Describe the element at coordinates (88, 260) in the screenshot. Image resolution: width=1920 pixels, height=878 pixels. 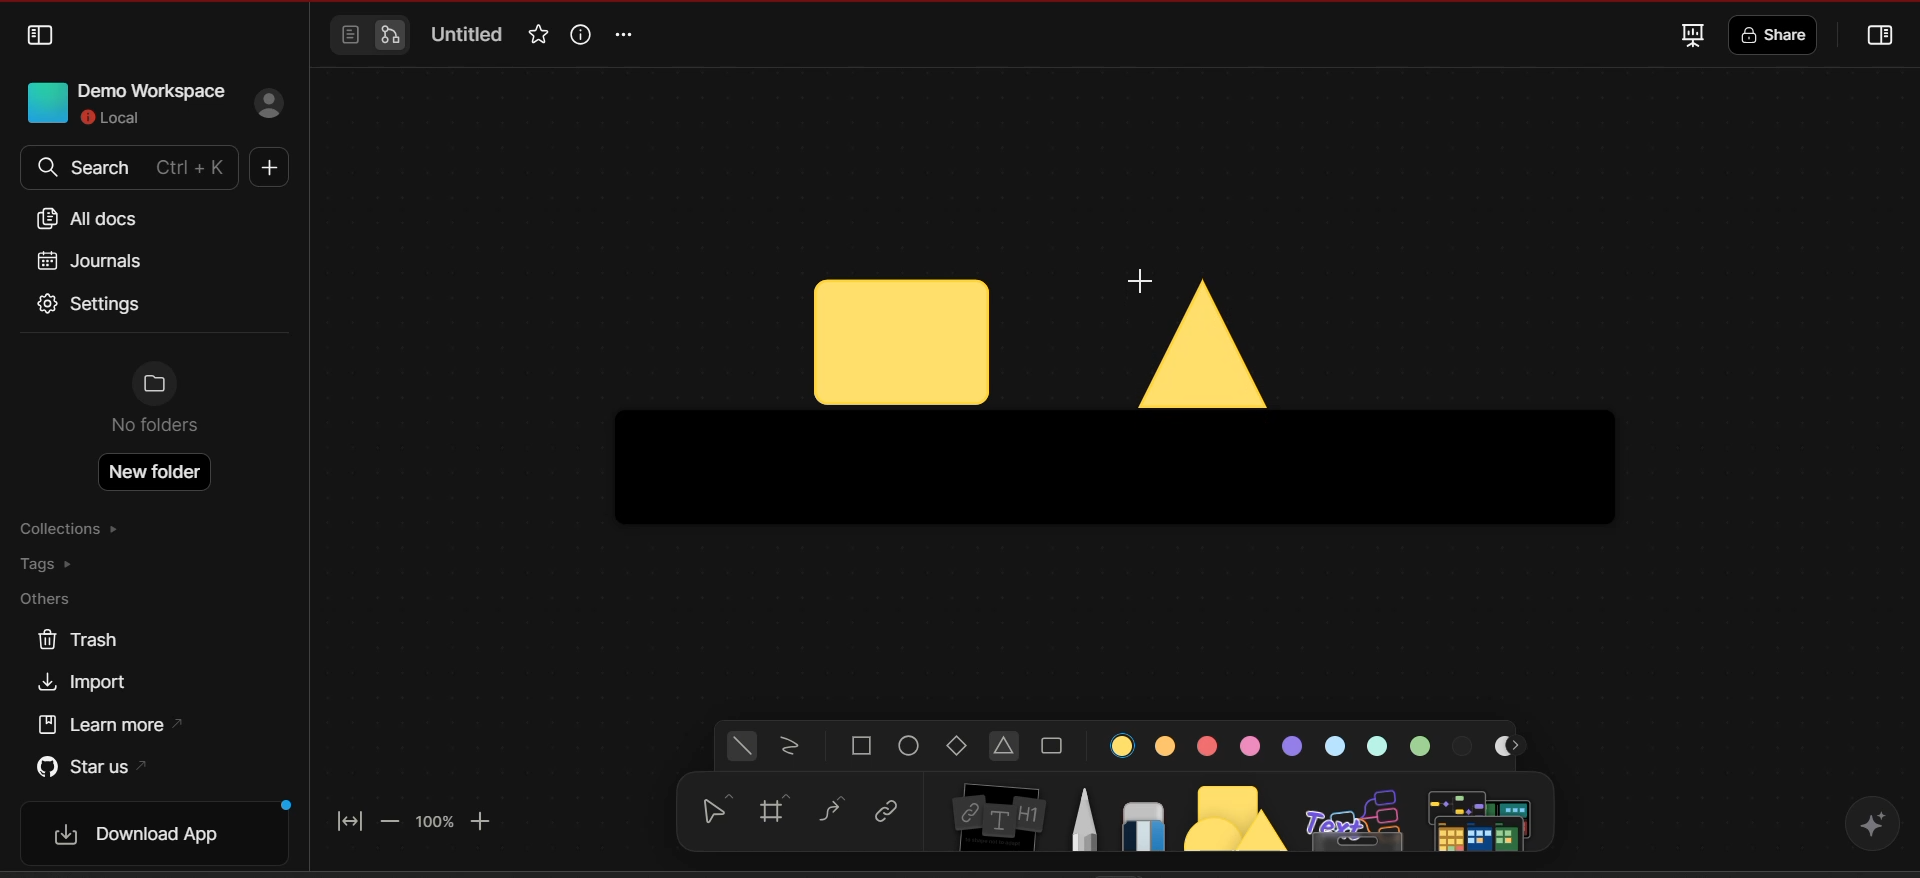
I see `journals` at that location.